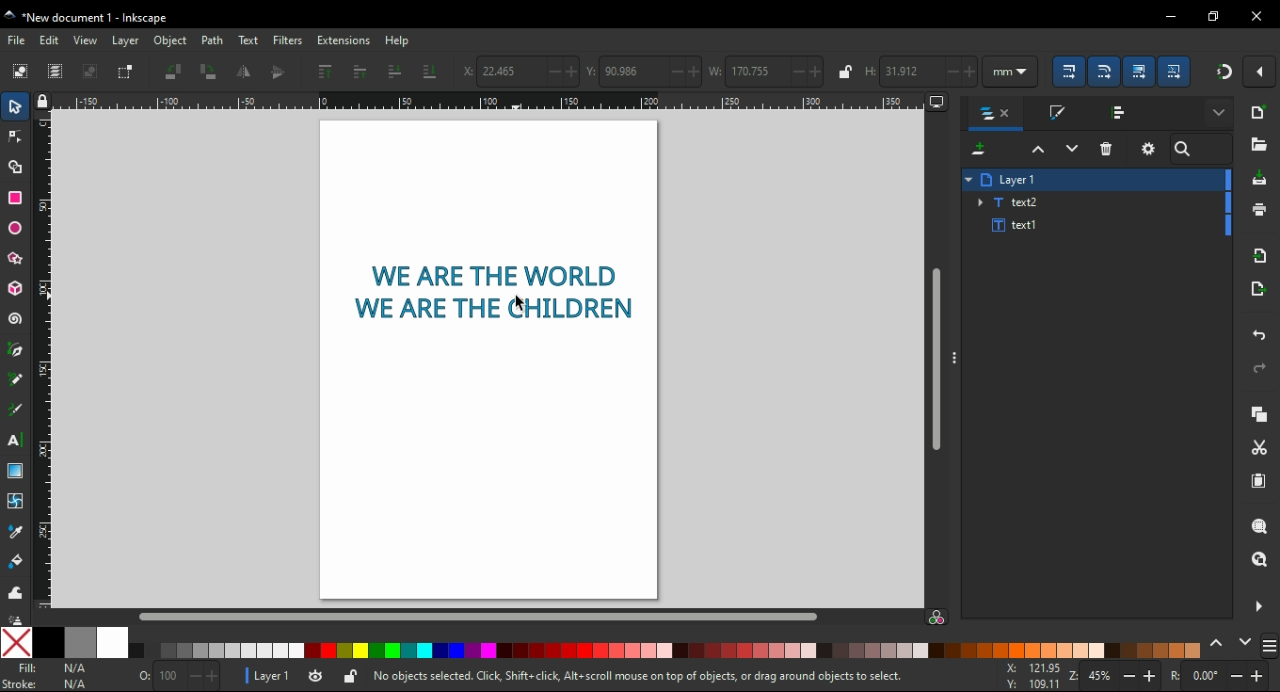 This screenshot has width=1280, height=692. I want to click on 3D block tool, so click(14, 287).